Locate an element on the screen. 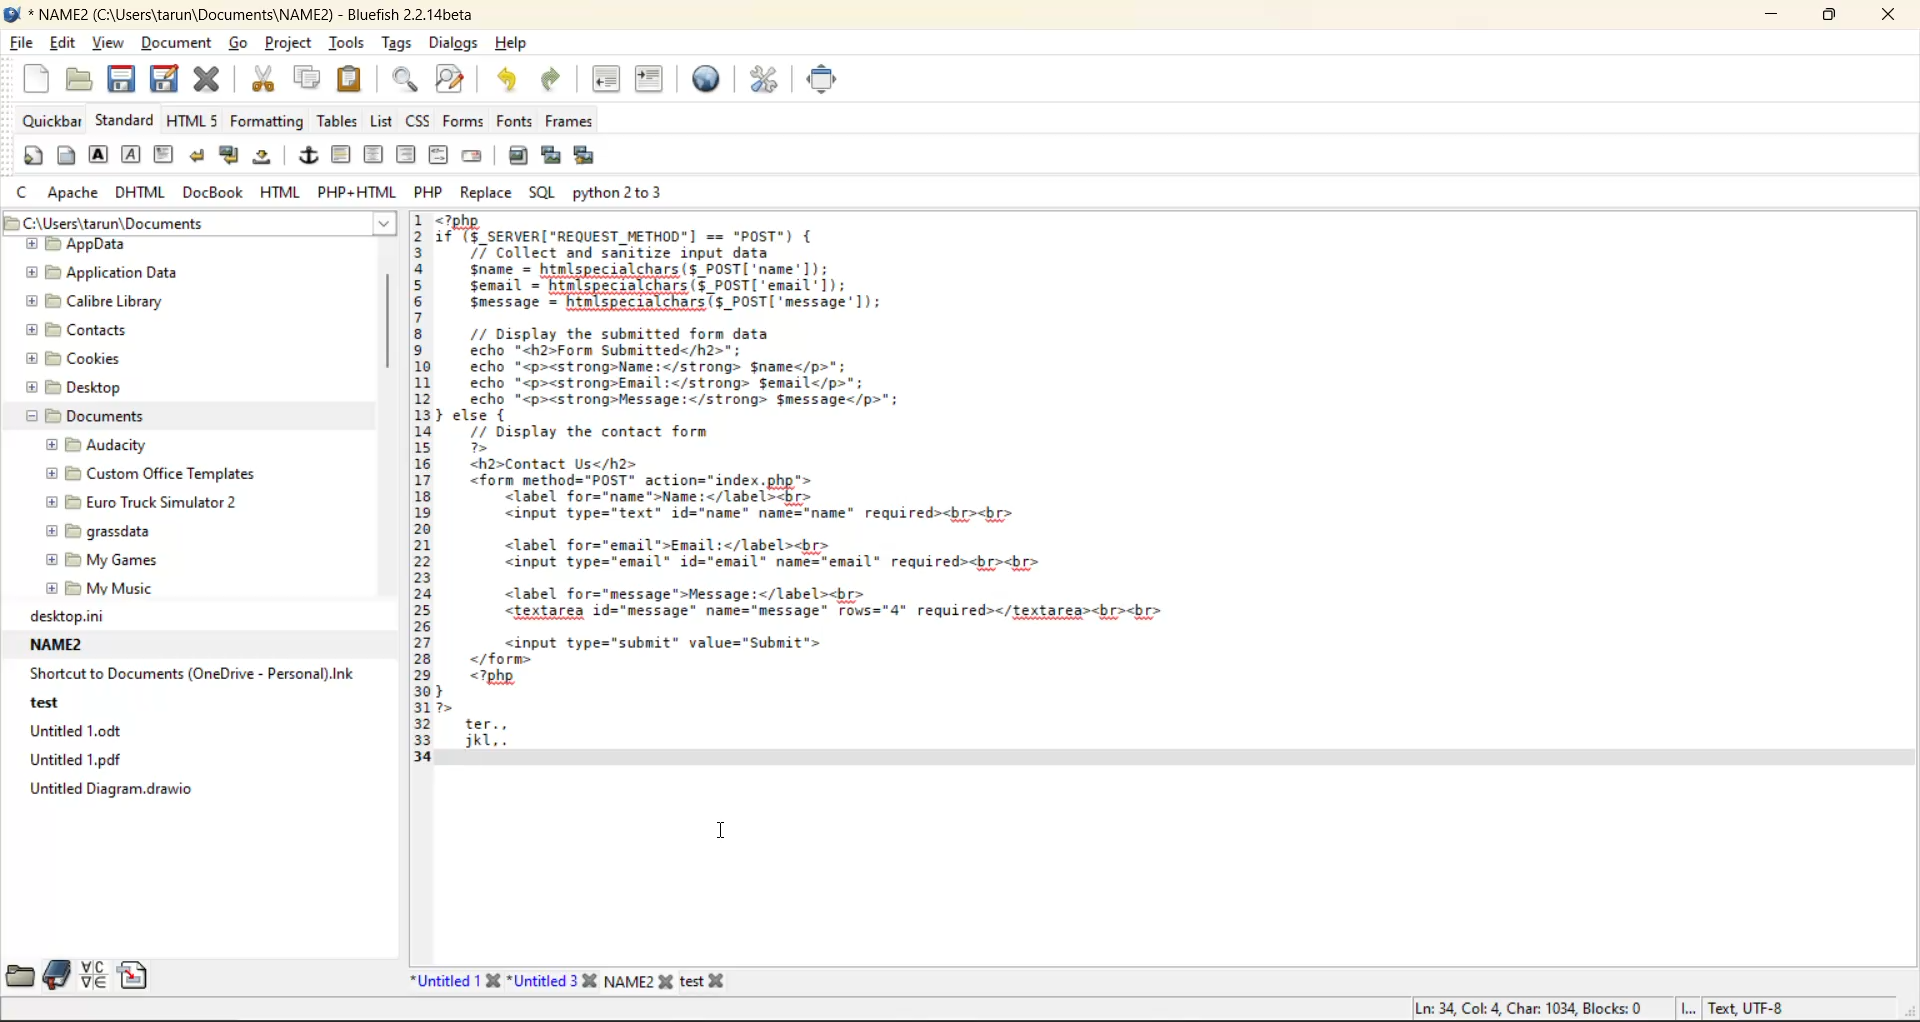 This screenshot has height=1022, width=1920. non breaking space is located at coordinates (268, 160).